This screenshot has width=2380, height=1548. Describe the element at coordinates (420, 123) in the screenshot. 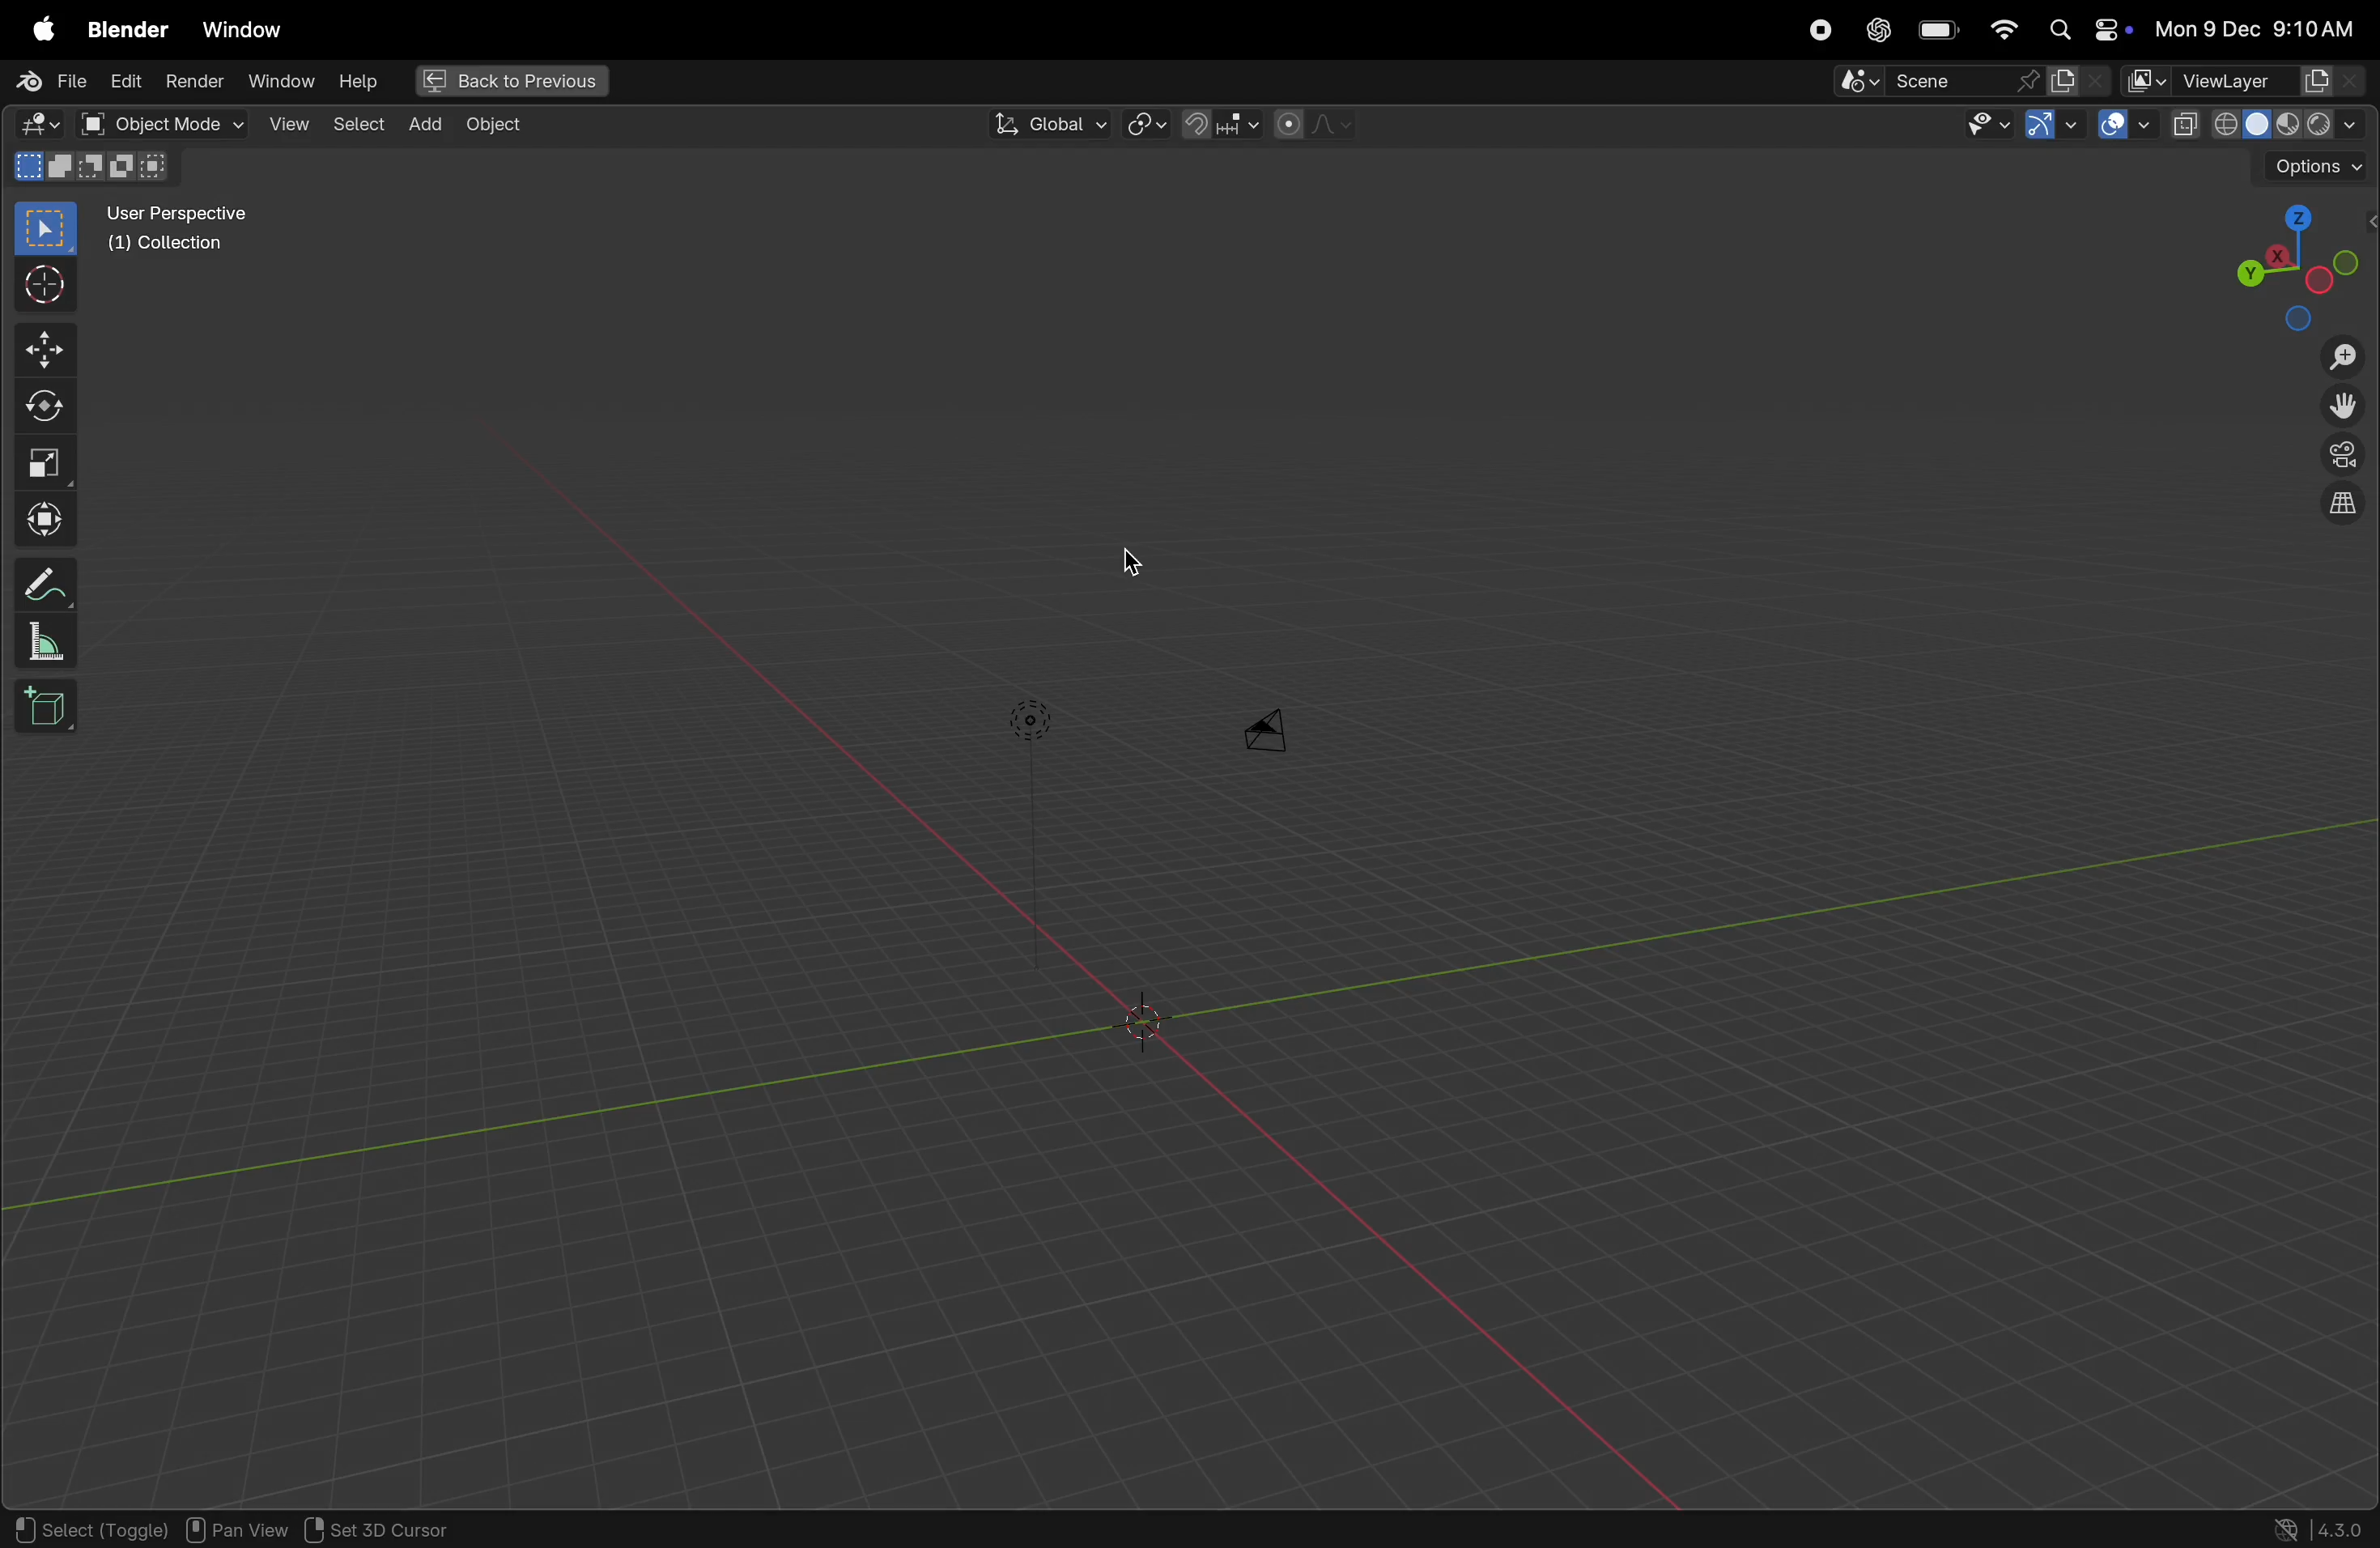

I see `add` at that location.